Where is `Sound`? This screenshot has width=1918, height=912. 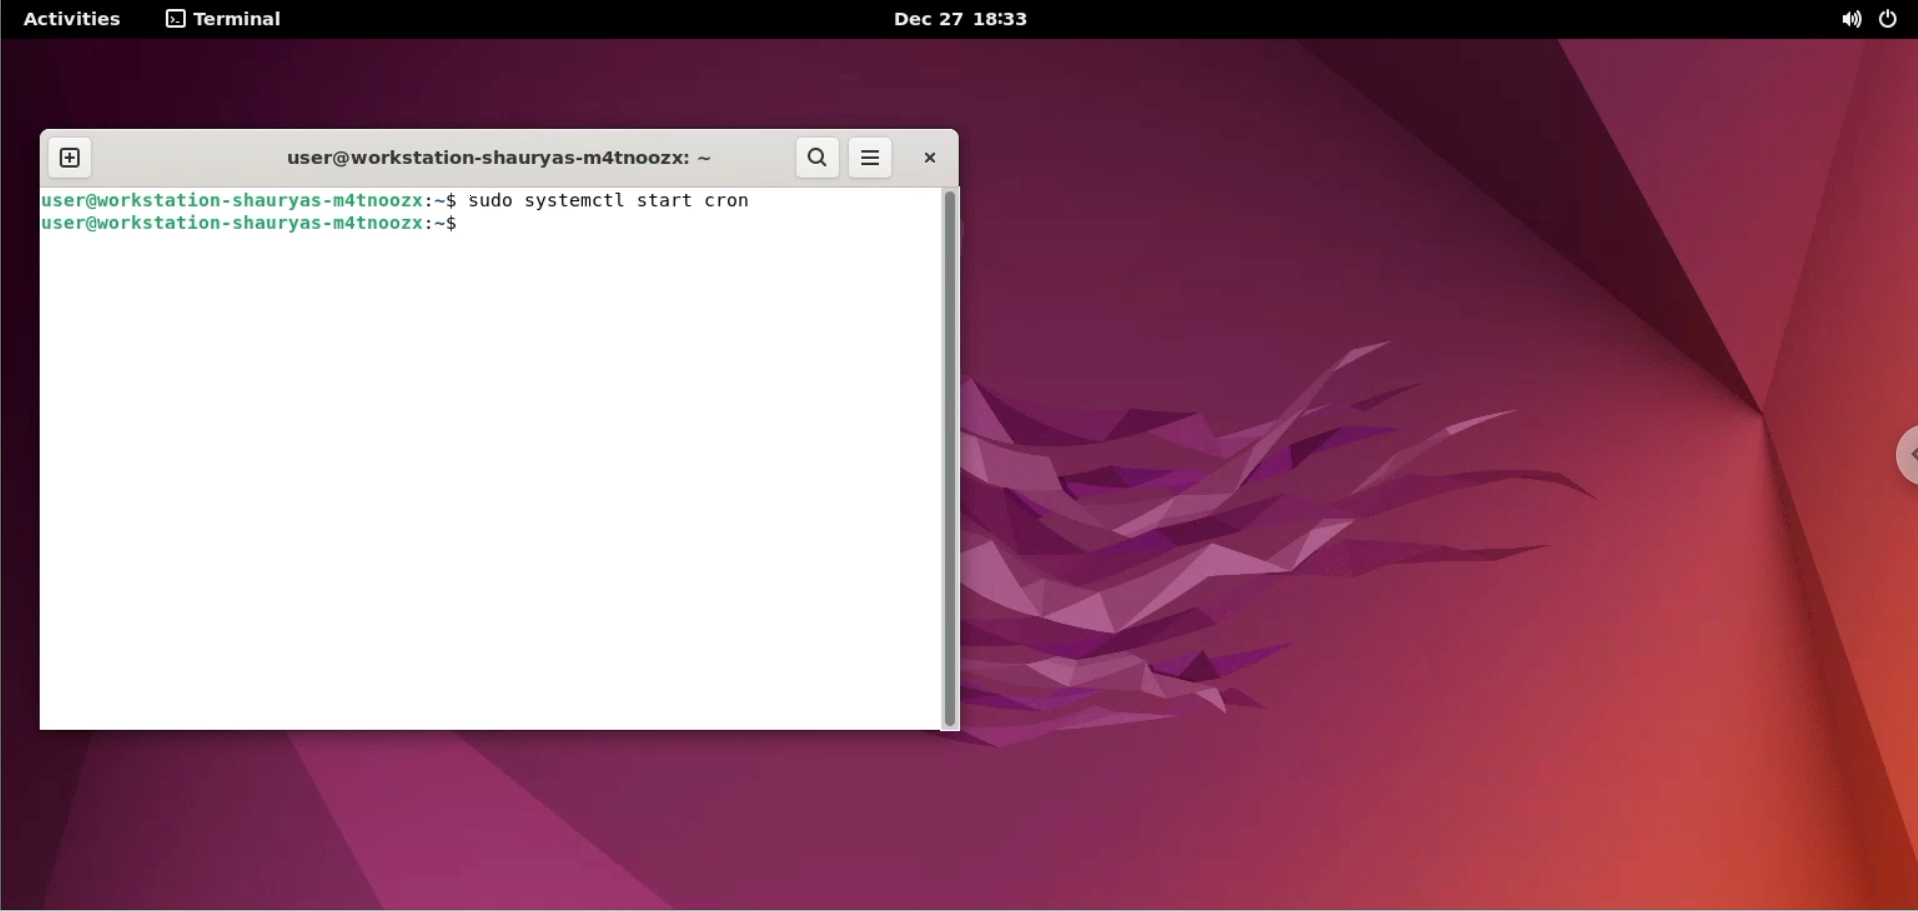
Sound is located at coordinates (1852, 21).